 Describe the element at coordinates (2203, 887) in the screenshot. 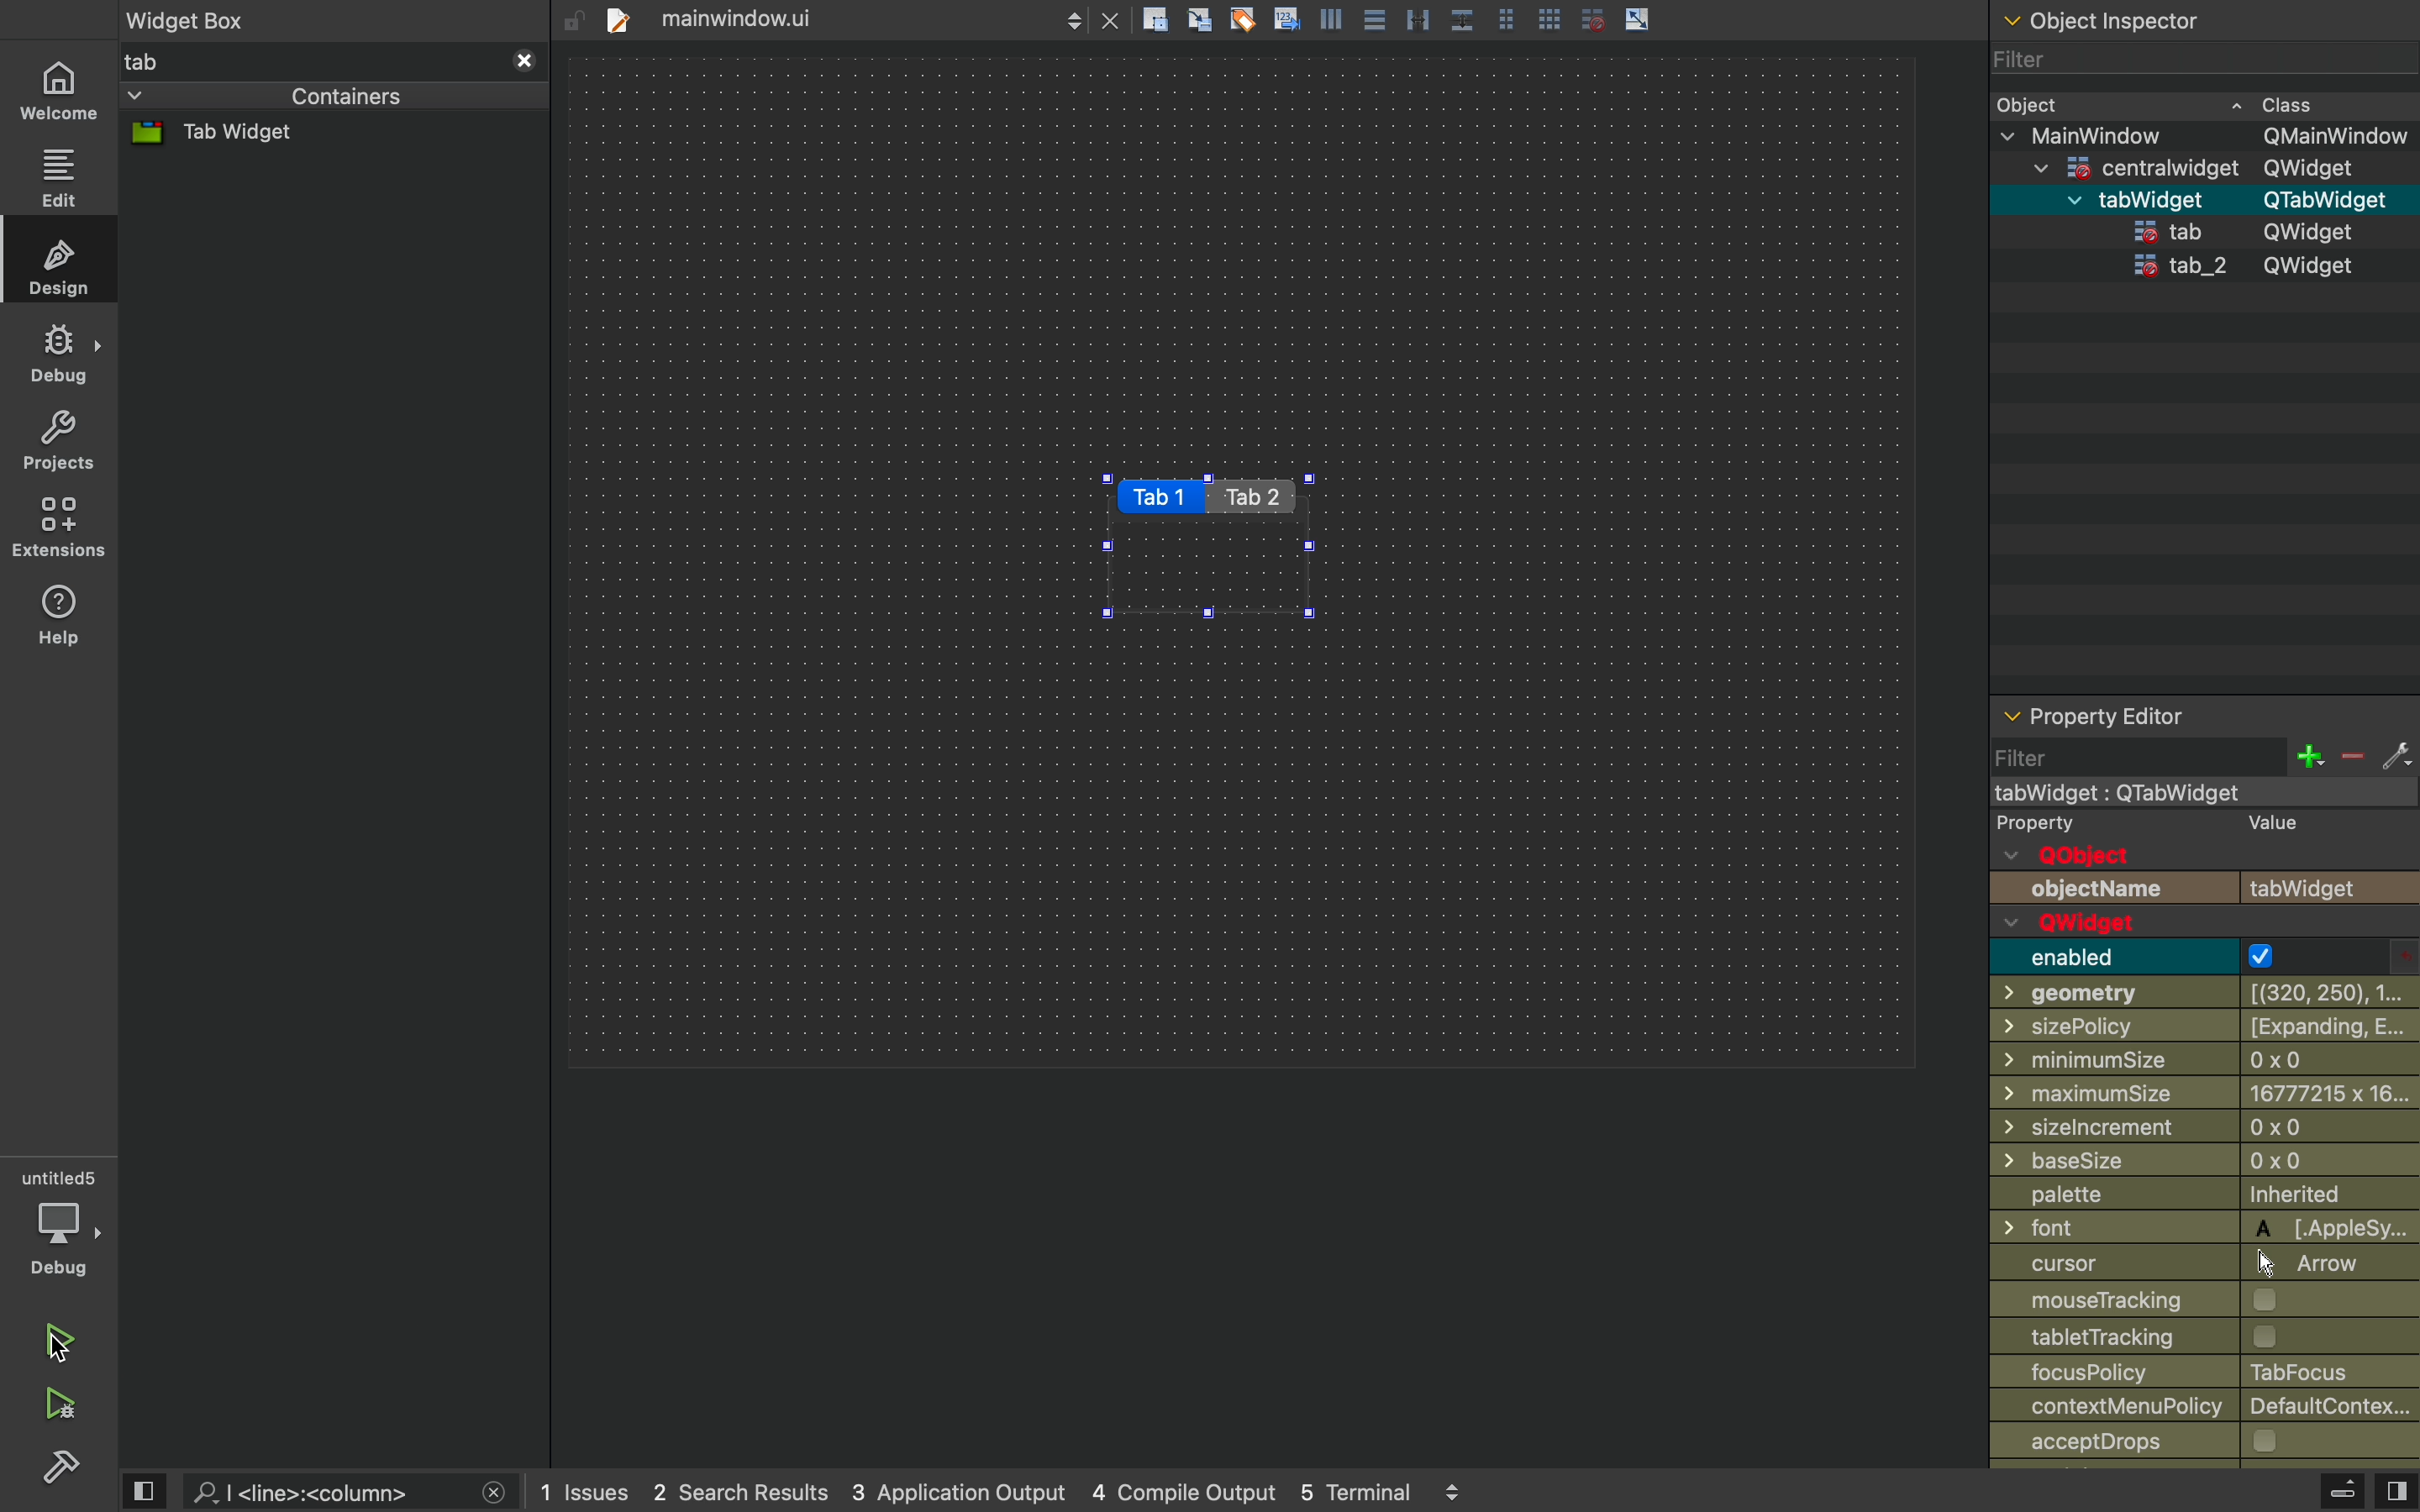

I see `objectname` at that location.